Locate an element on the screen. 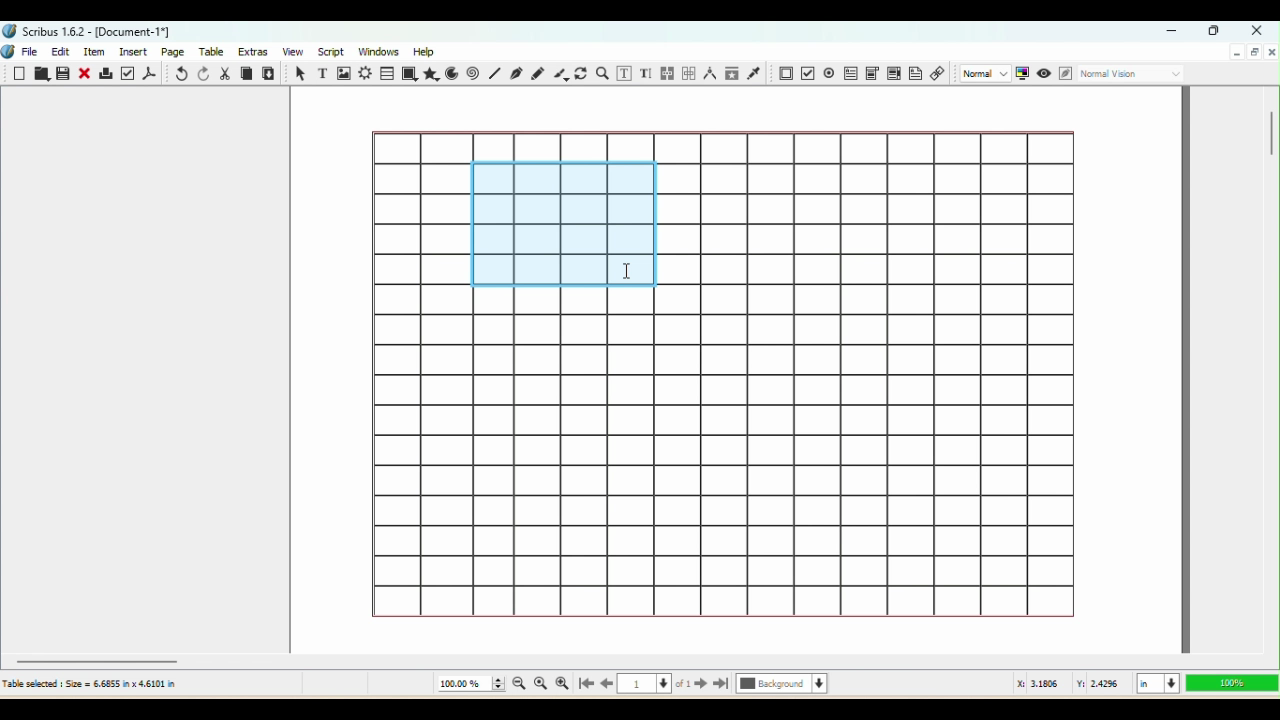 The width and height of the screenshot is (1280, 720). Edit in Preview mode is located at coordinates (1064, 74).